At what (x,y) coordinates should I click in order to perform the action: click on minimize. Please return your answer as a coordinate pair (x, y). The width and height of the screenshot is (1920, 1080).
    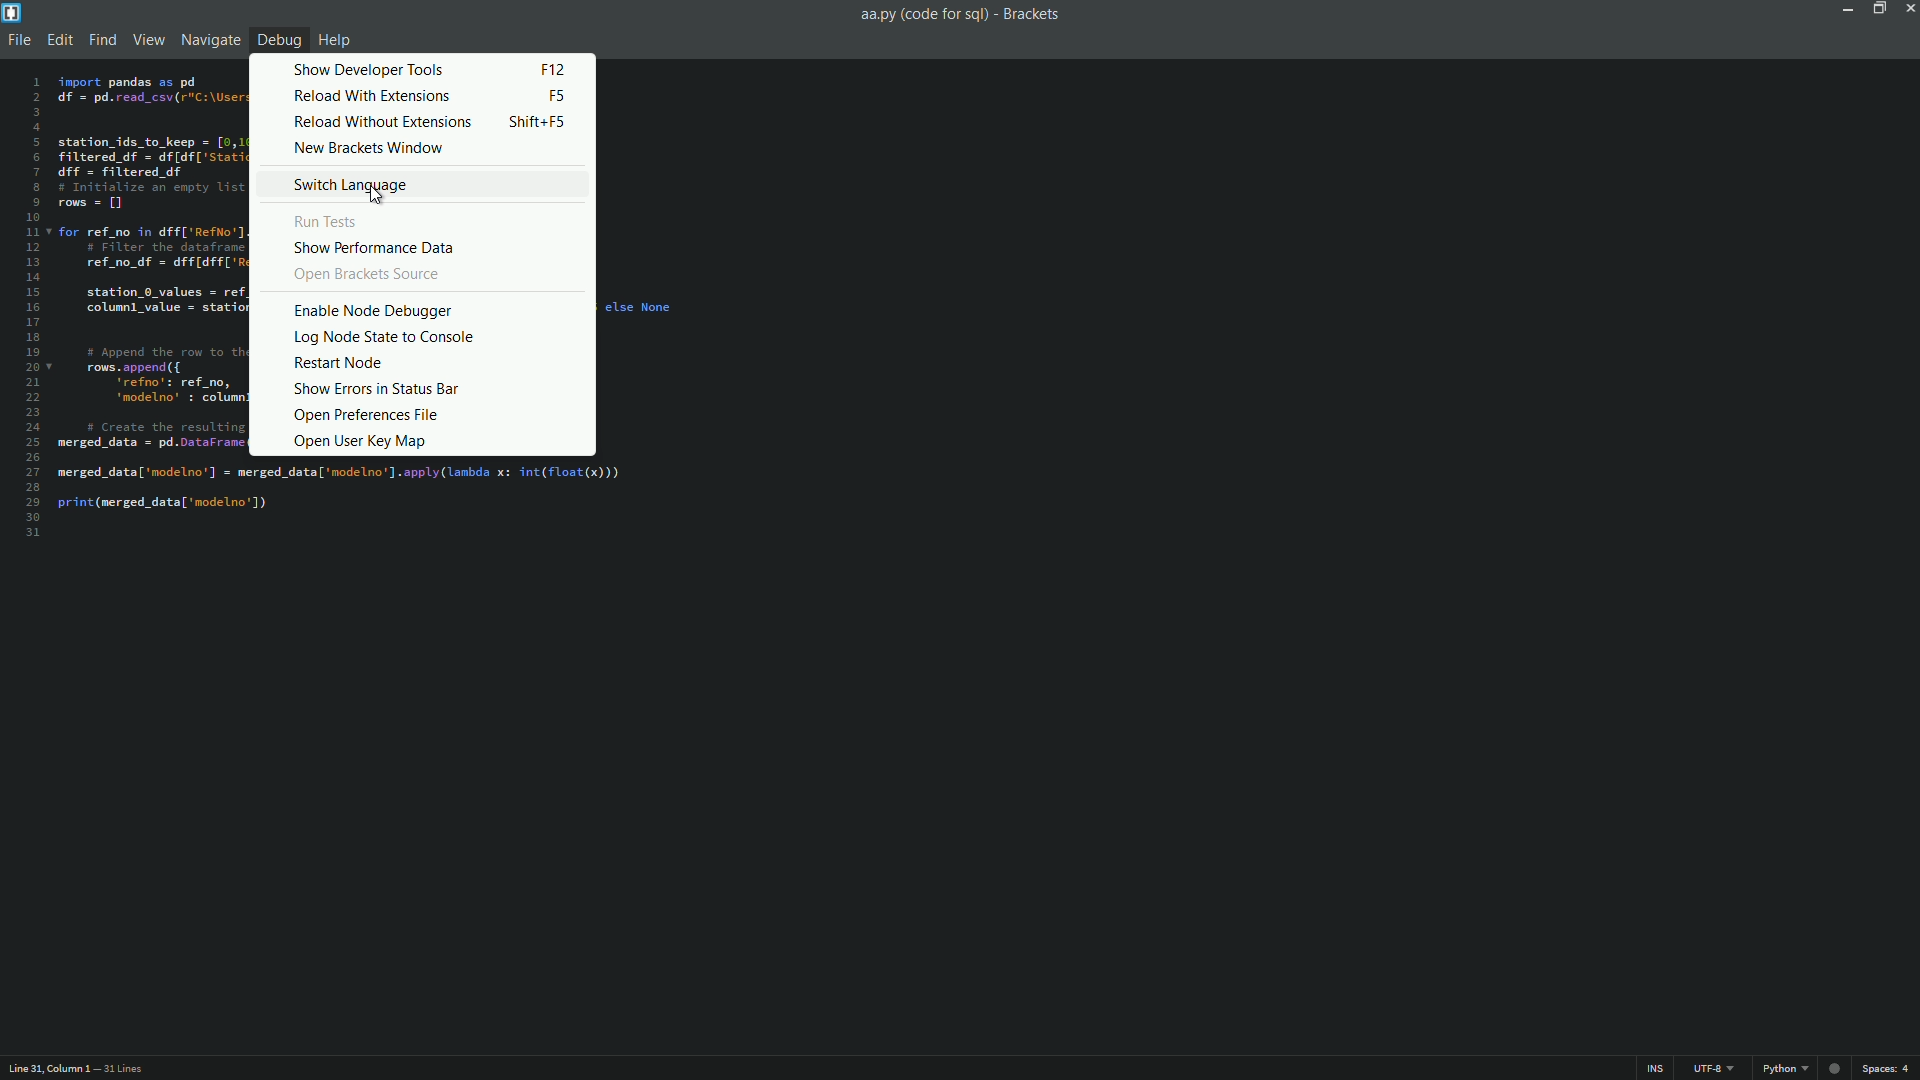
    Looking at the image, I should click on (1844, 8).